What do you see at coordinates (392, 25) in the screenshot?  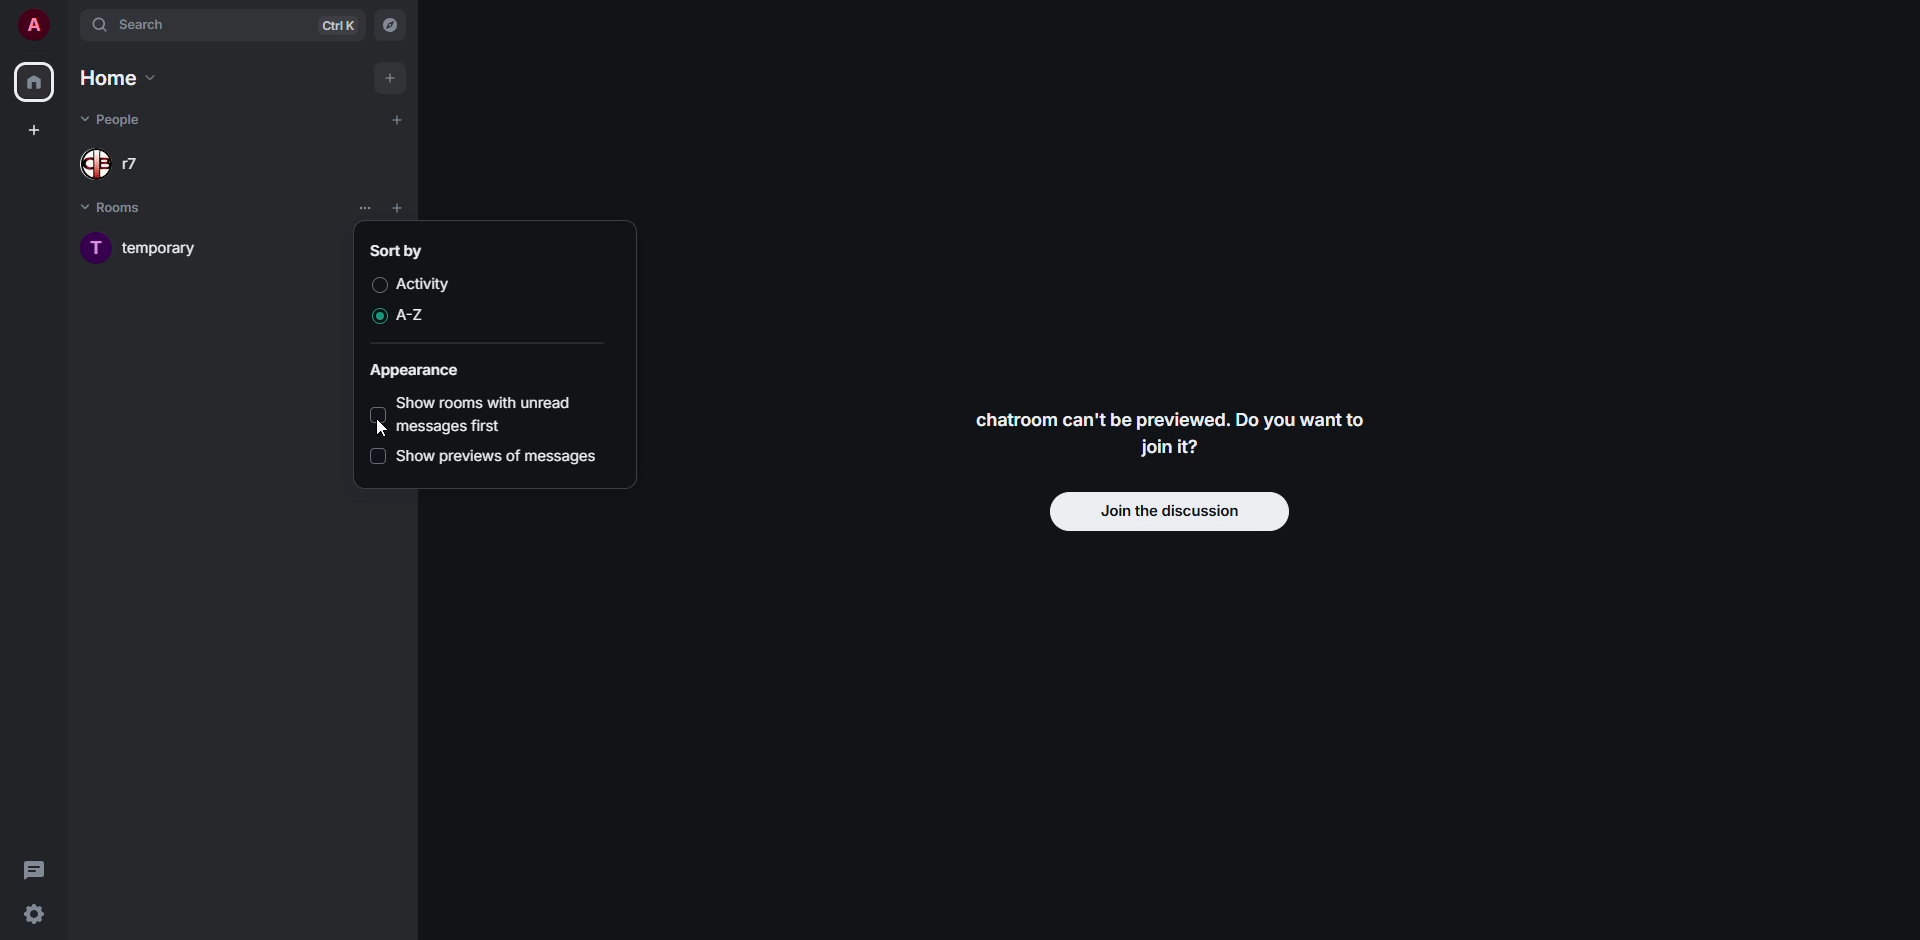 I see `navigator` at bounding box center [392, 25].